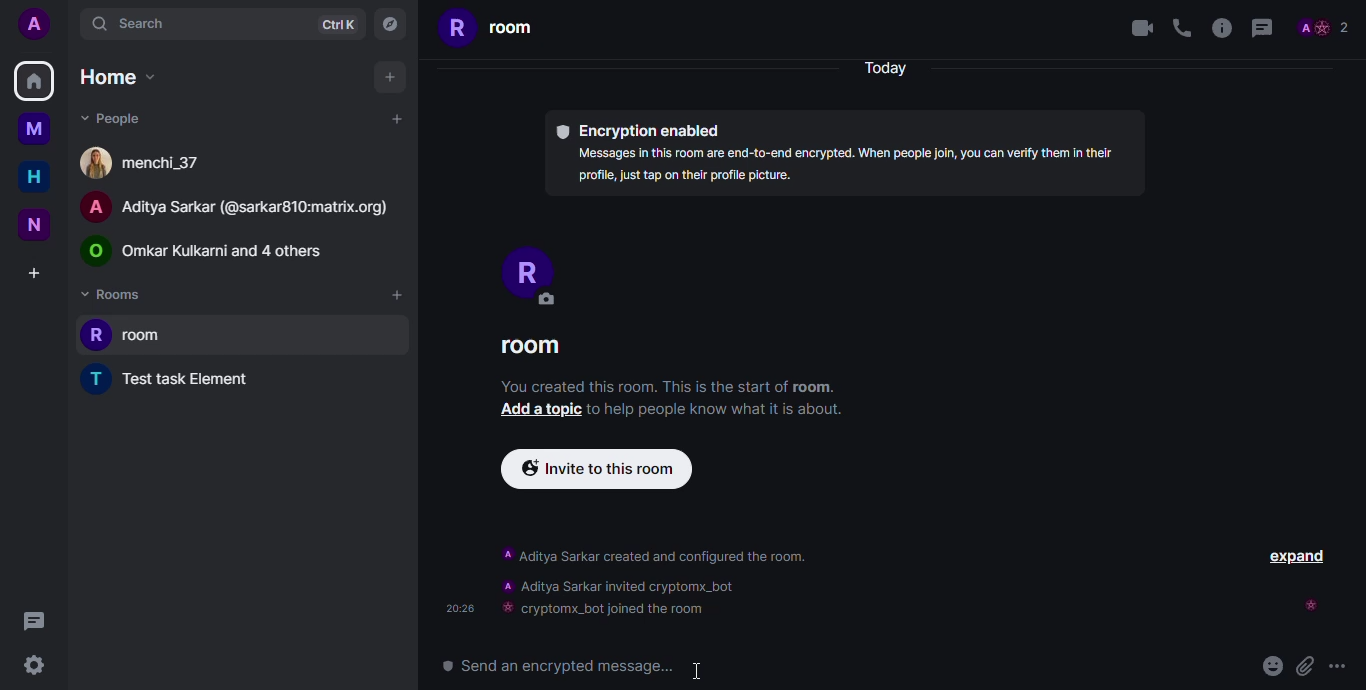 The height and width of the screenshot is (690, 1366). I want to click on add, so click(390, 78).